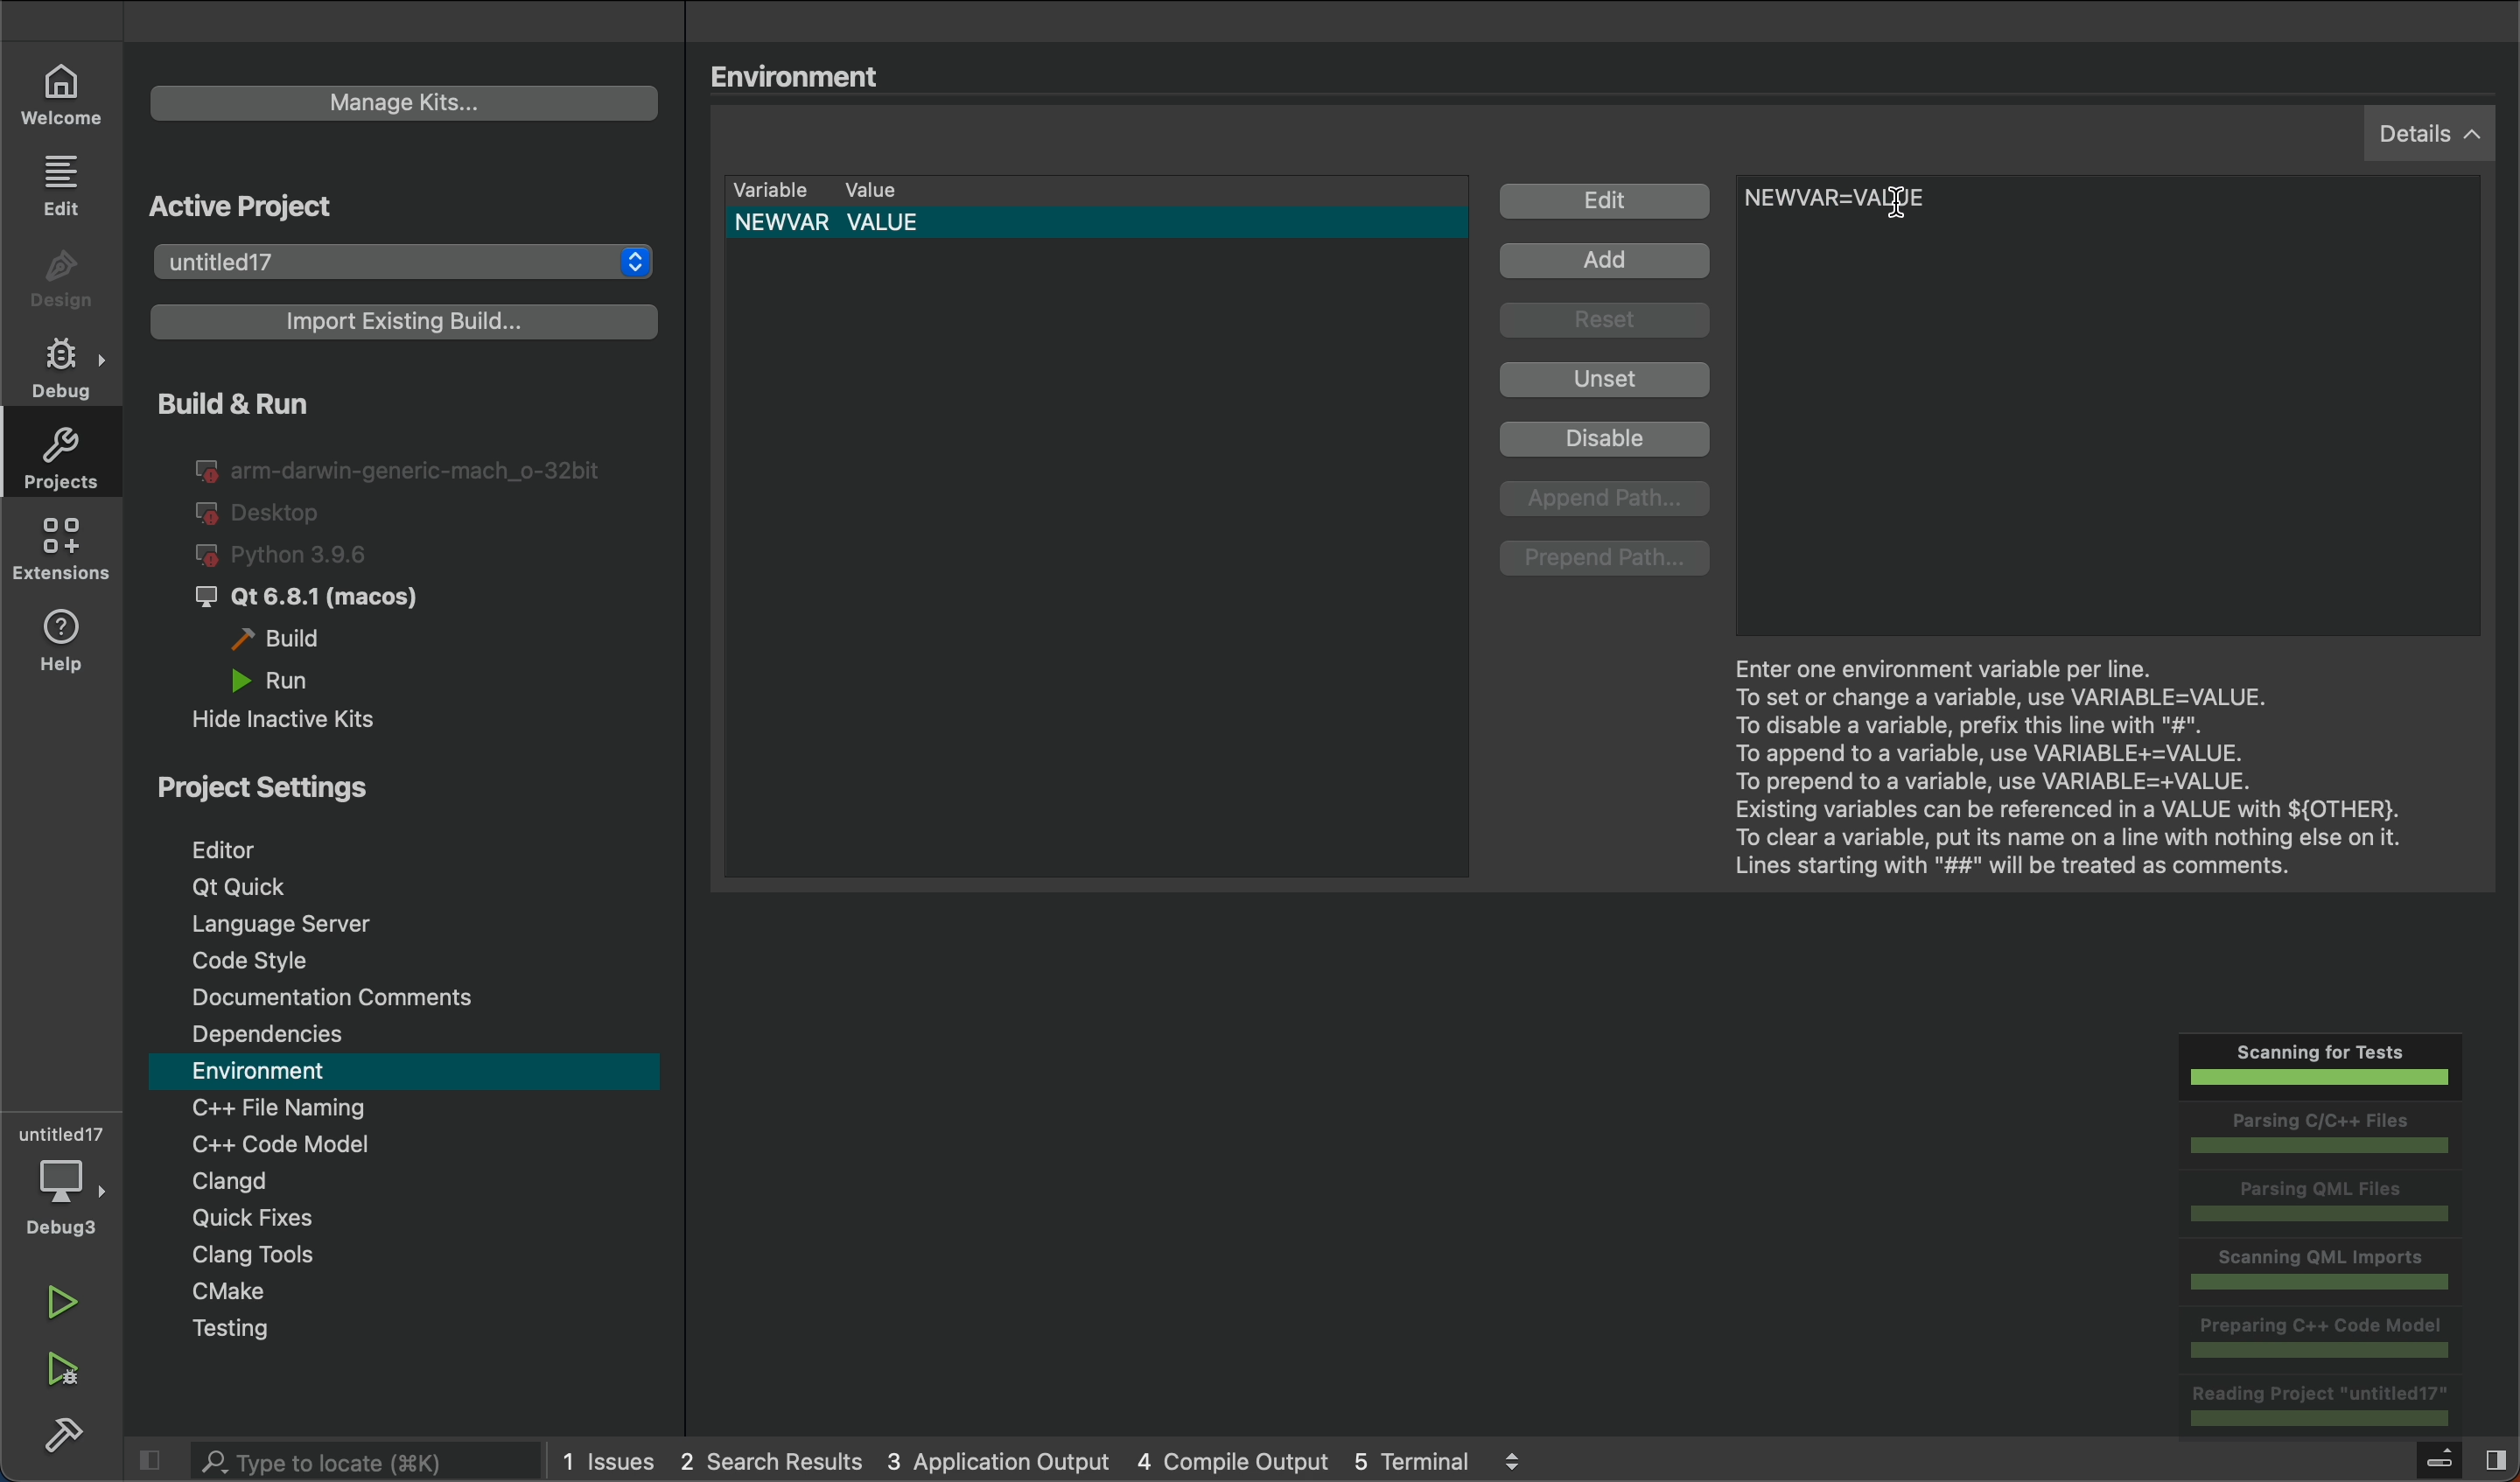 The width and height of the screenshot is (2520, 1482). I want to click on details, so click(2437, 132).